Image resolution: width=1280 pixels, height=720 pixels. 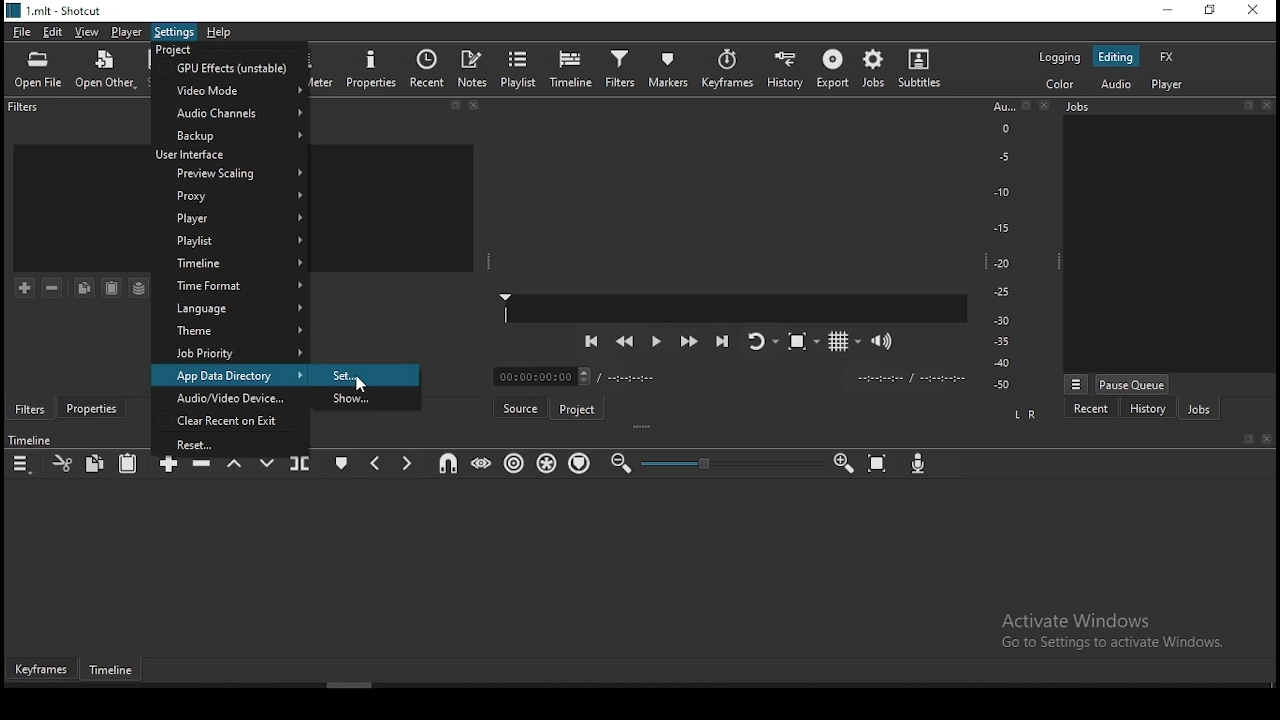 I want to click on zoom in or zoom out bar, so click(x=722, y=463).